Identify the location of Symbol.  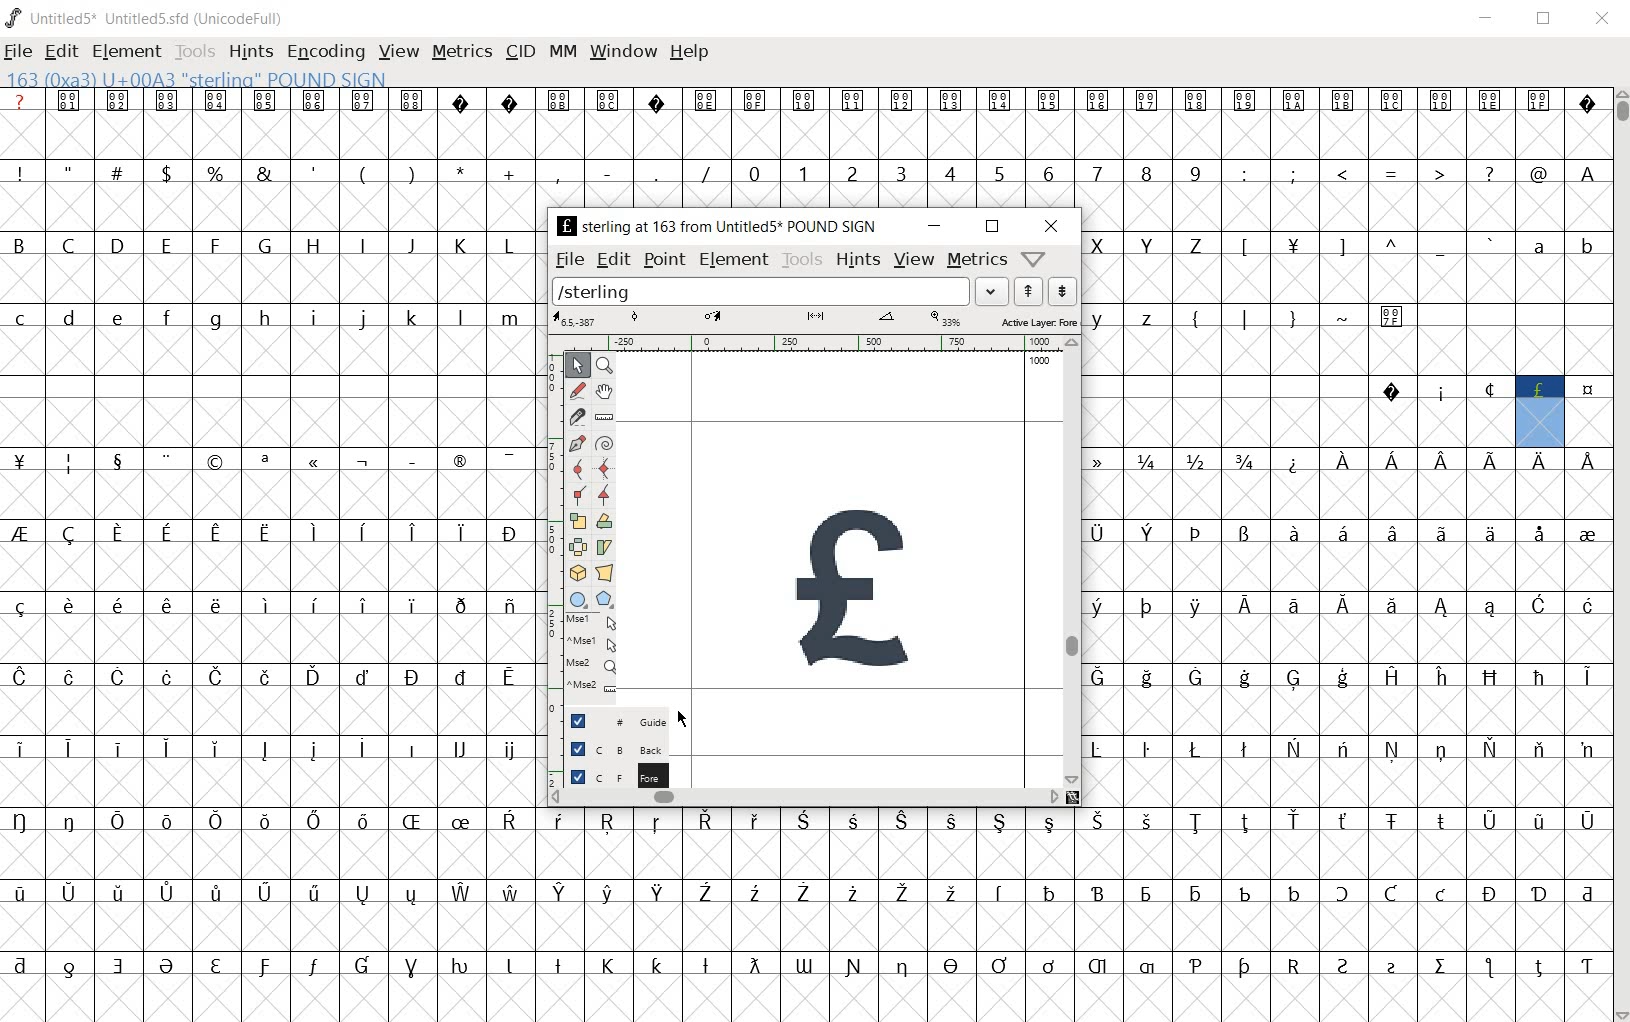
(460, 750).